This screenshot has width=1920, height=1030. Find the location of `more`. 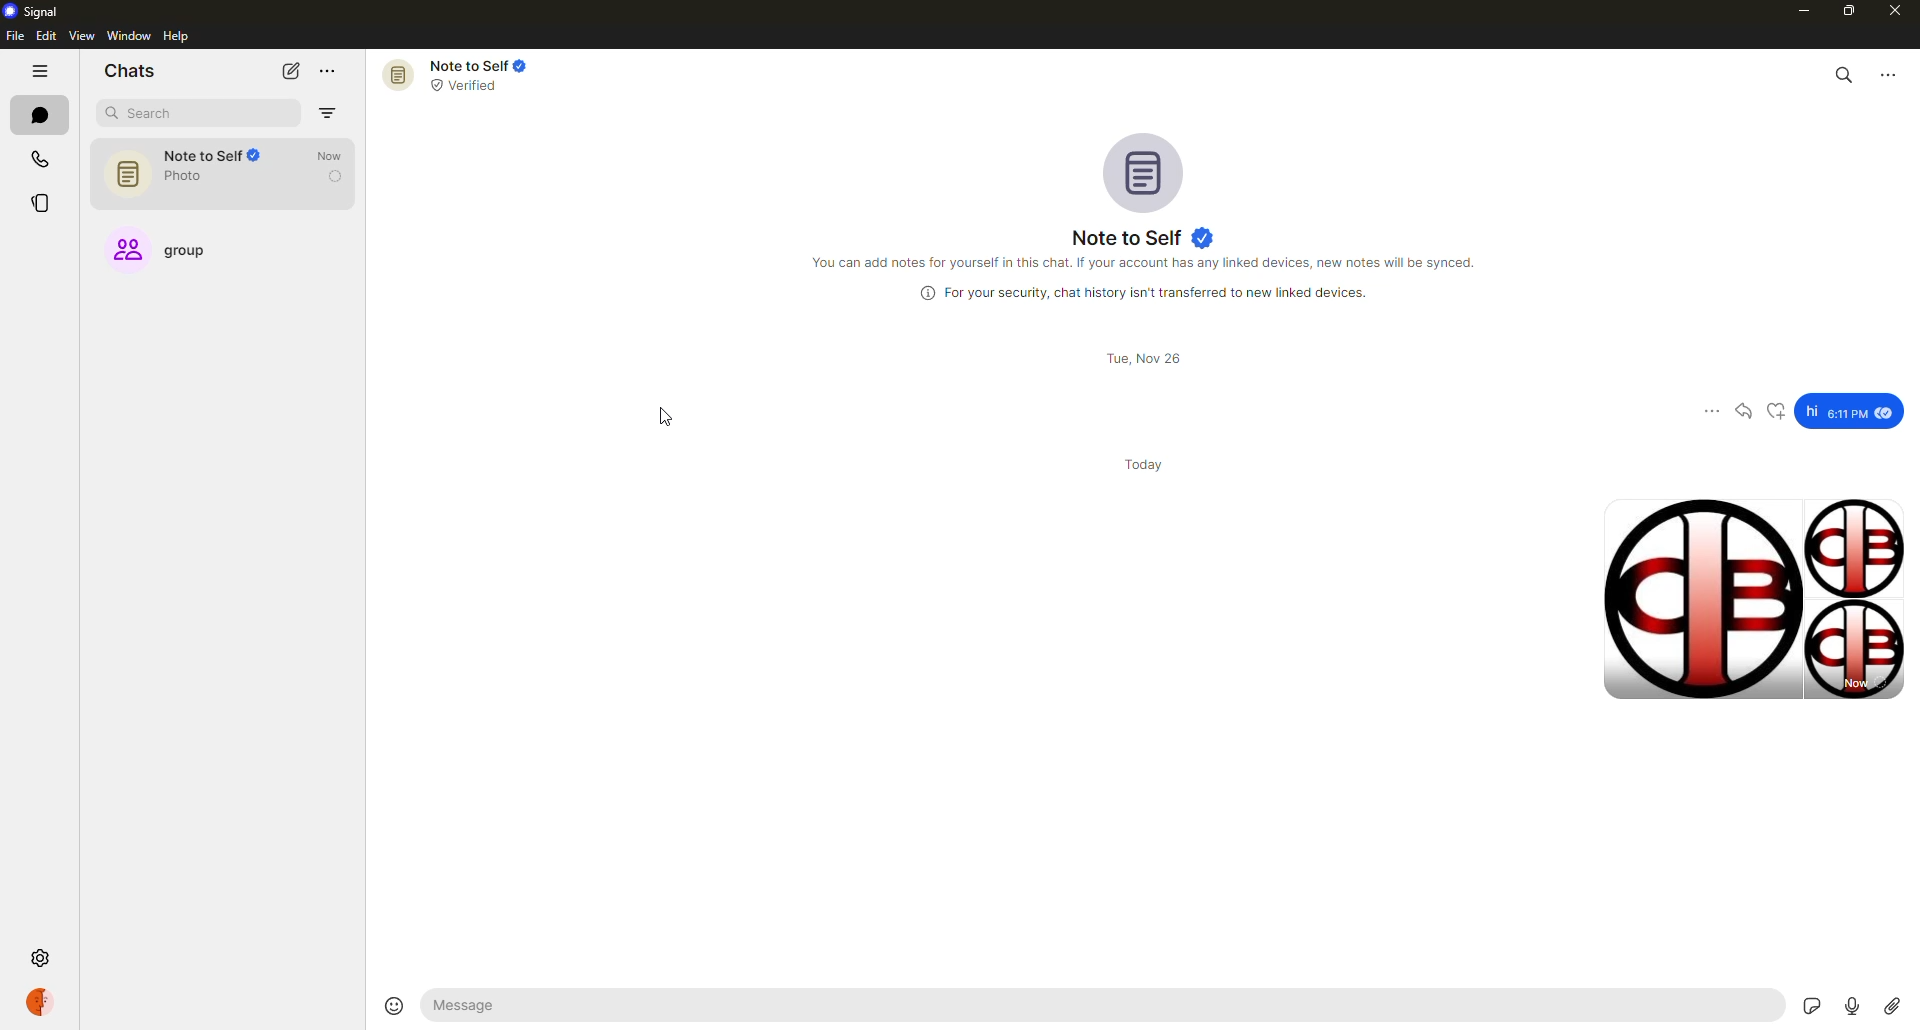

more is located at coordinates (1706, 411).